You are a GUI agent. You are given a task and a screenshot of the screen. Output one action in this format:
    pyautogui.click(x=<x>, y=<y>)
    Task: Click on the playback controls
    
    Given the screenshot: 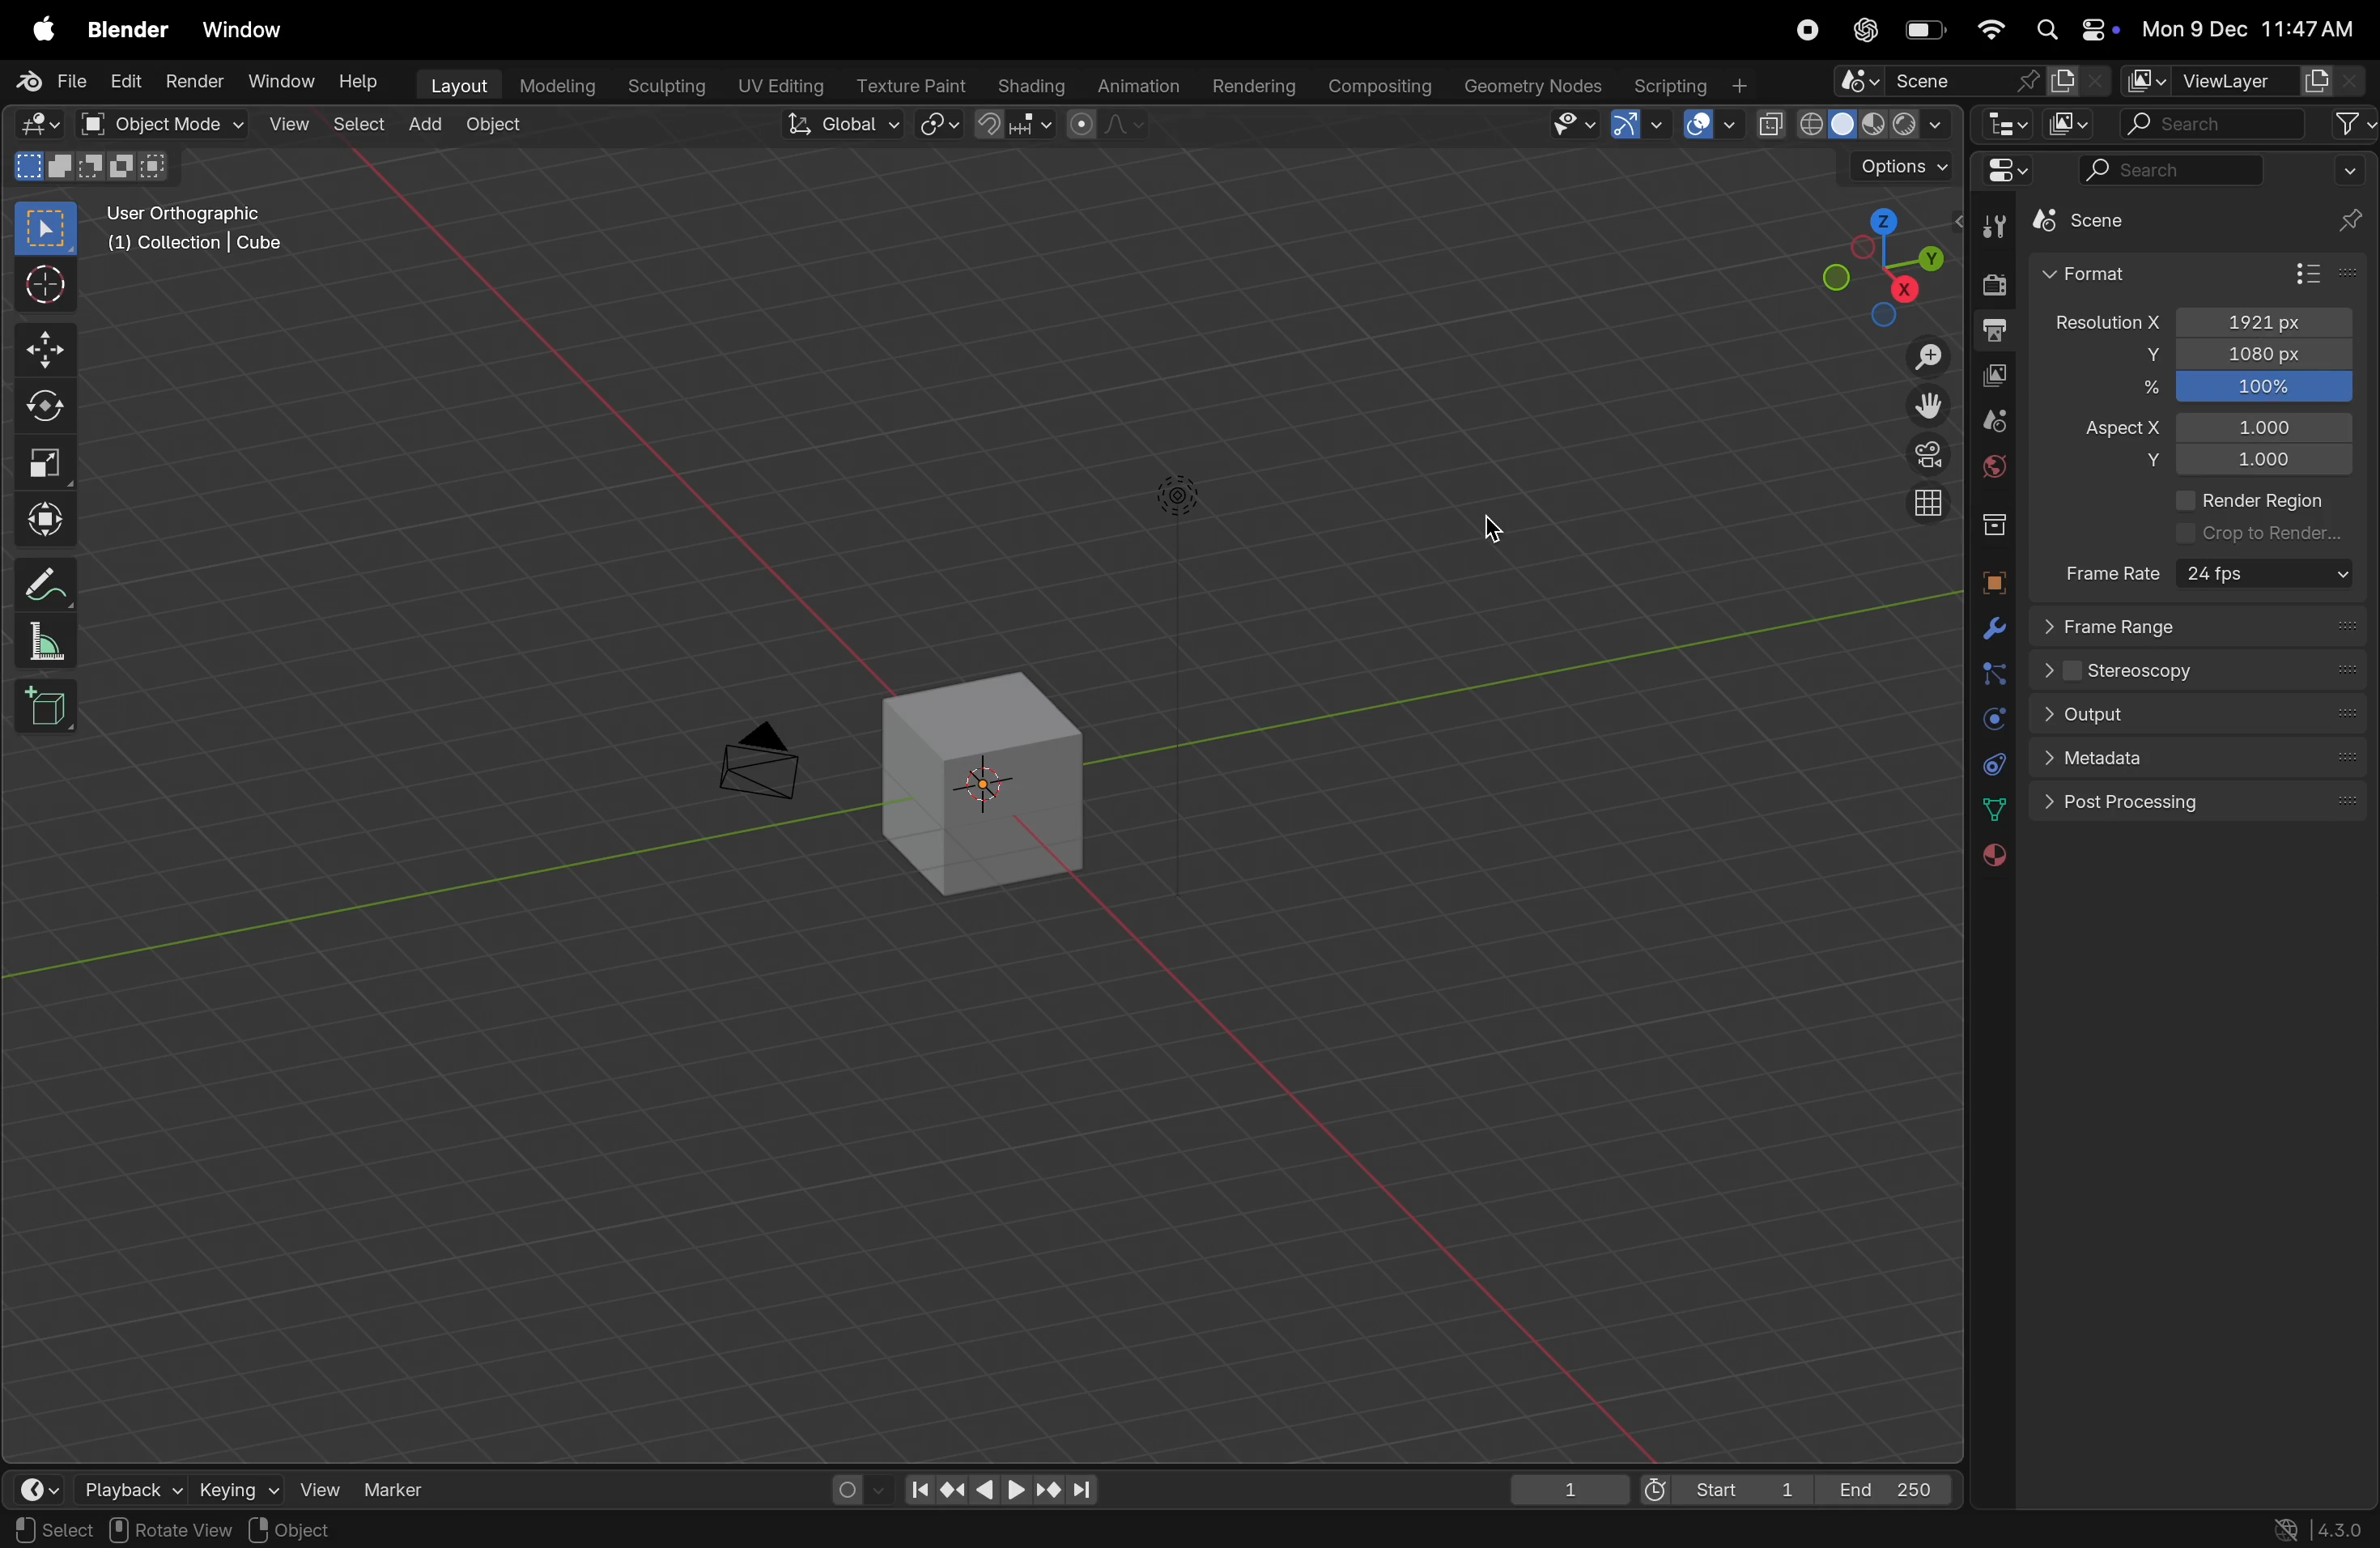 What is the action you would take?
    pyautogui.click(x=1002, y=1489)
    